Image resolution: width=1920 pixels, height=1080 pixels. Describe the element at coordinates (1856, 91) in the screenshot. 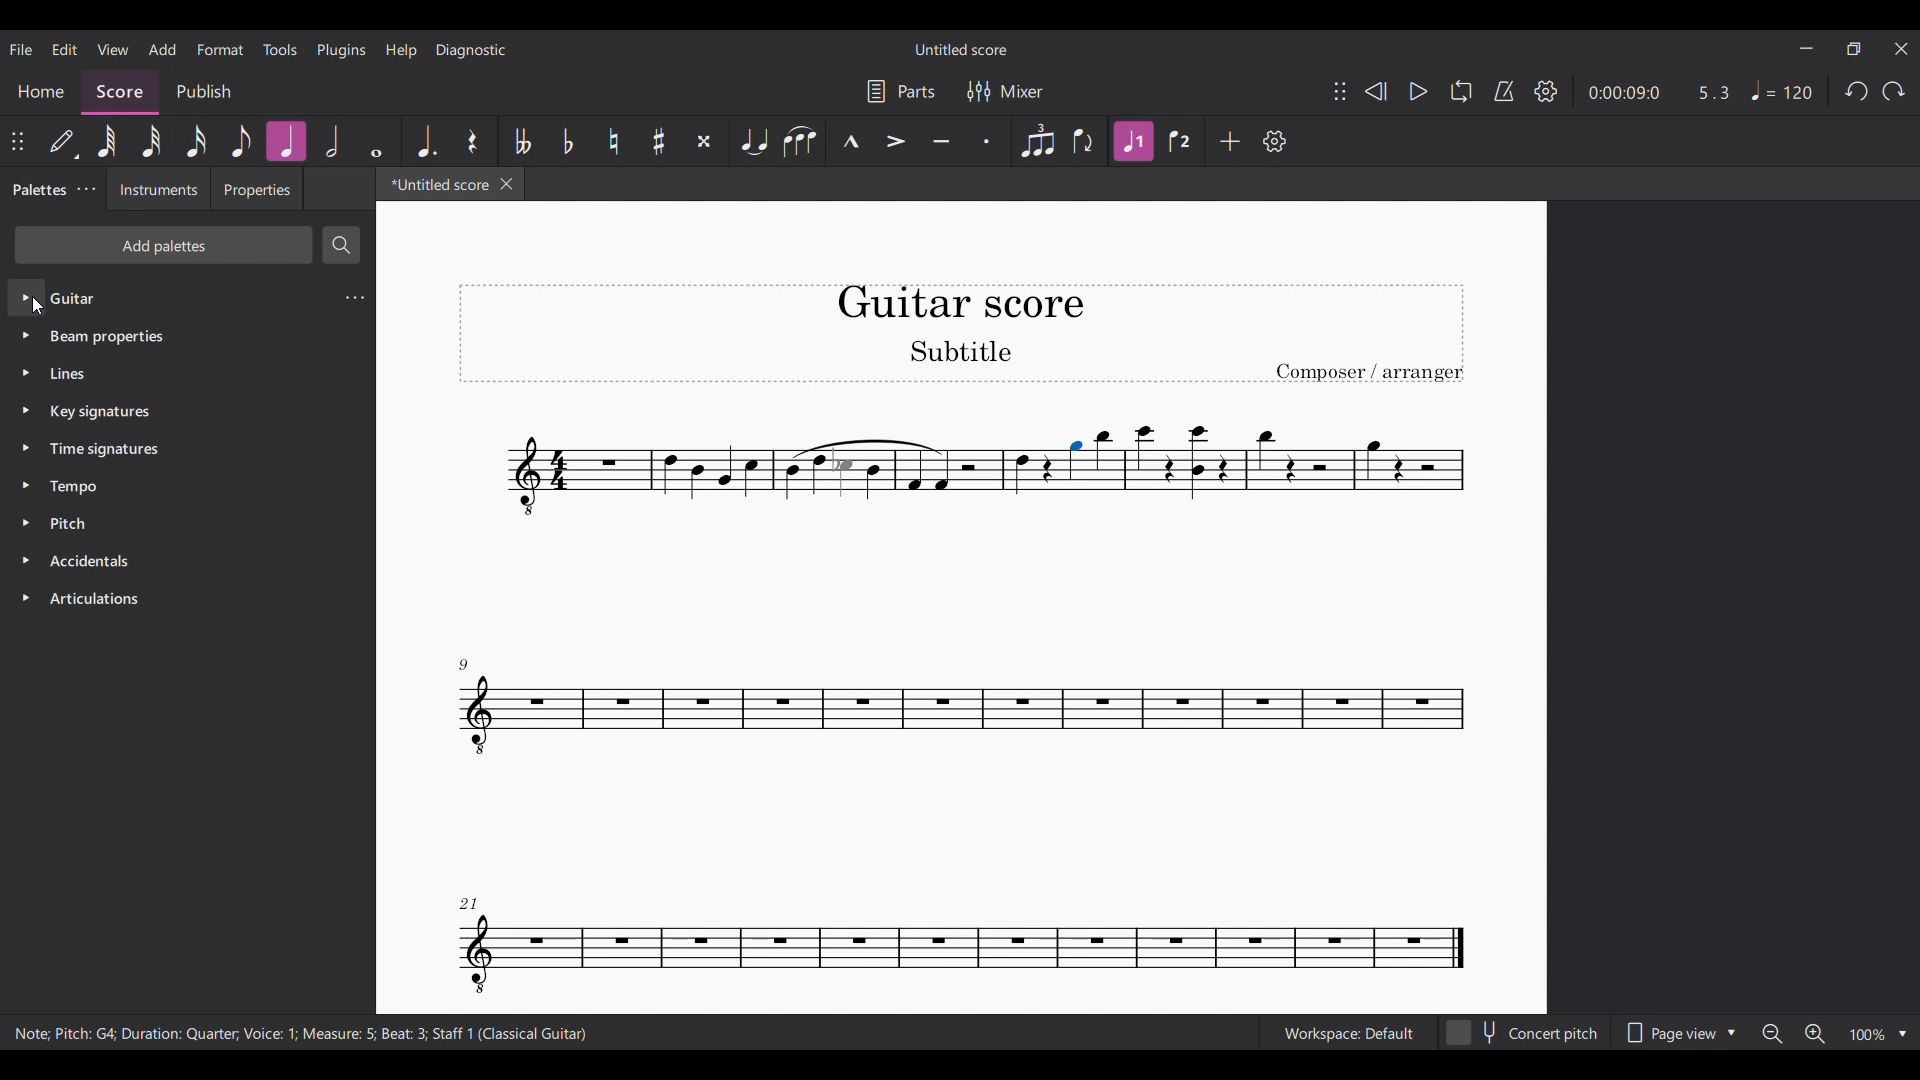

I see `Undo` at that location.